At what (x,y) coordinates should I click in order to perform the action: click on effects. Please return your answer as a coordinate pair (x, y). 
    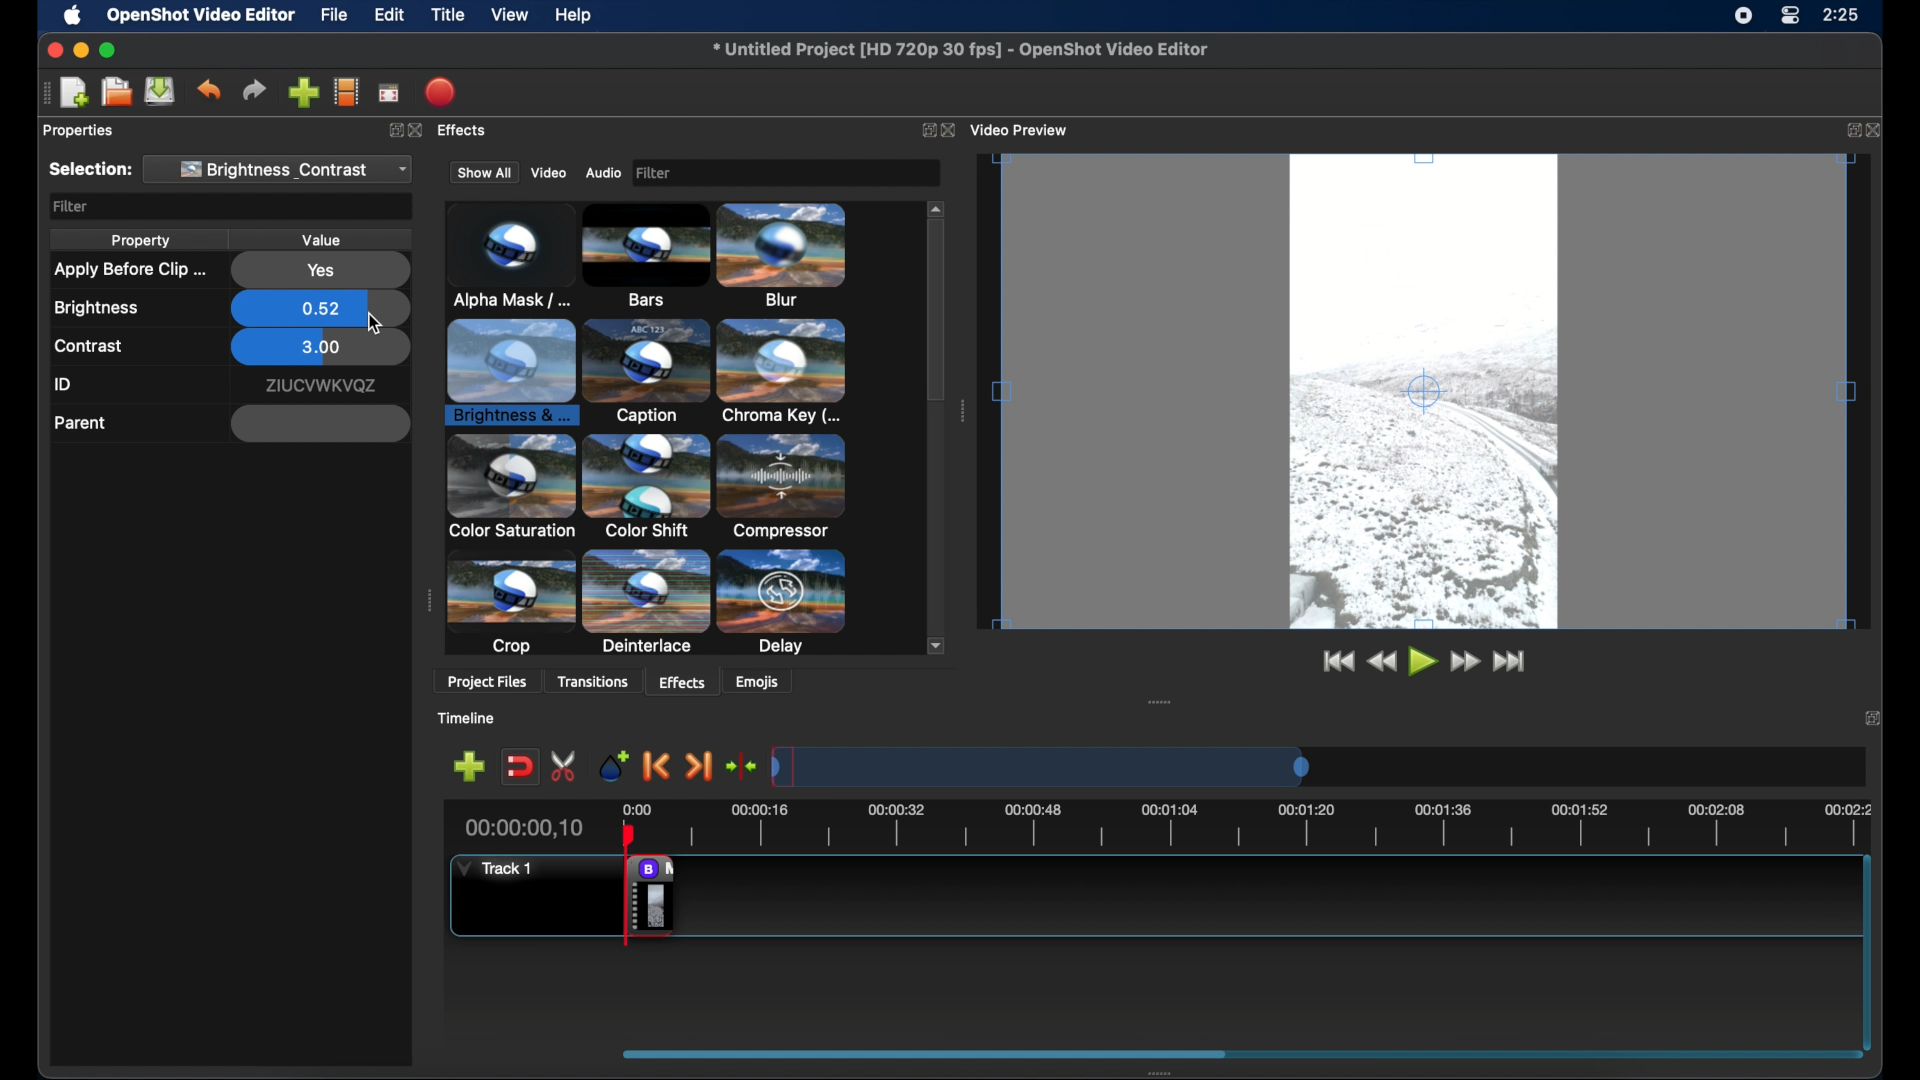
    Looking at the image, I should click on (469, 133).